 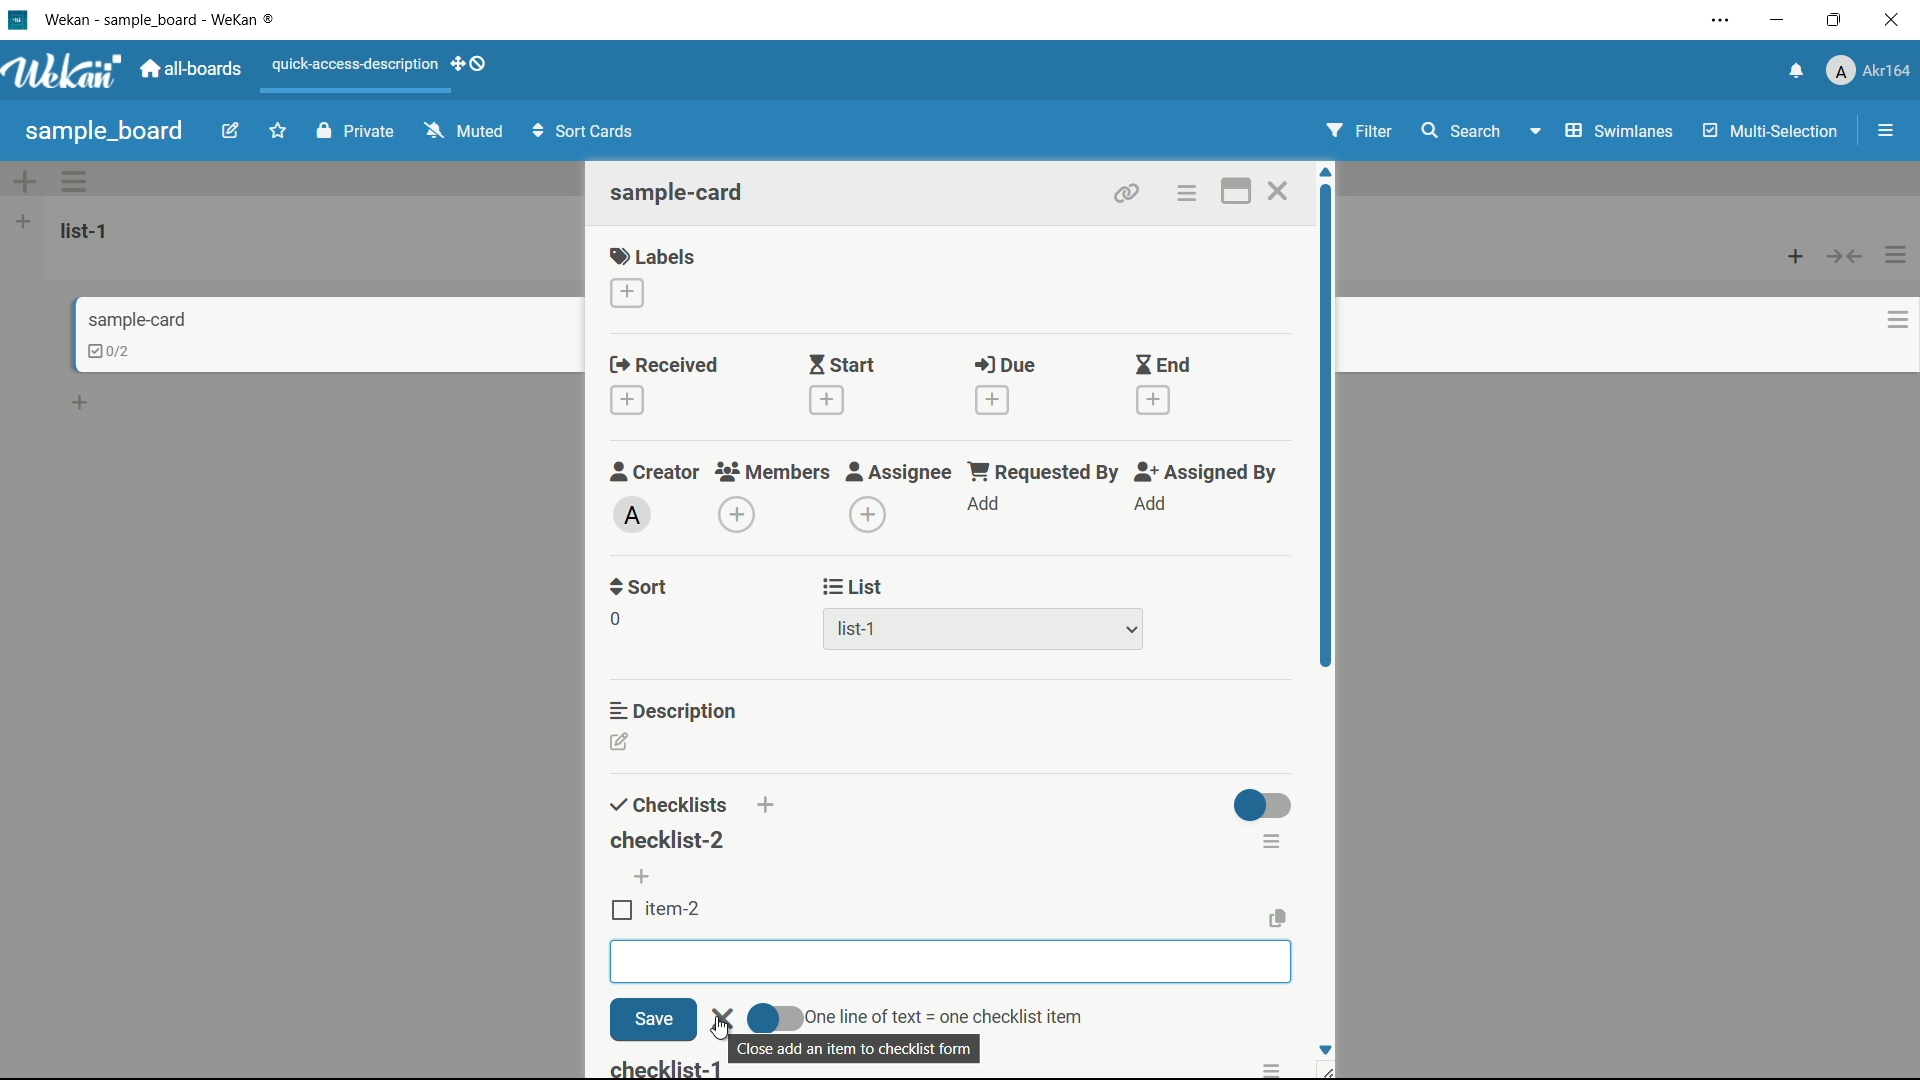 I want to click on notifications, so click(x=1793, y=69).